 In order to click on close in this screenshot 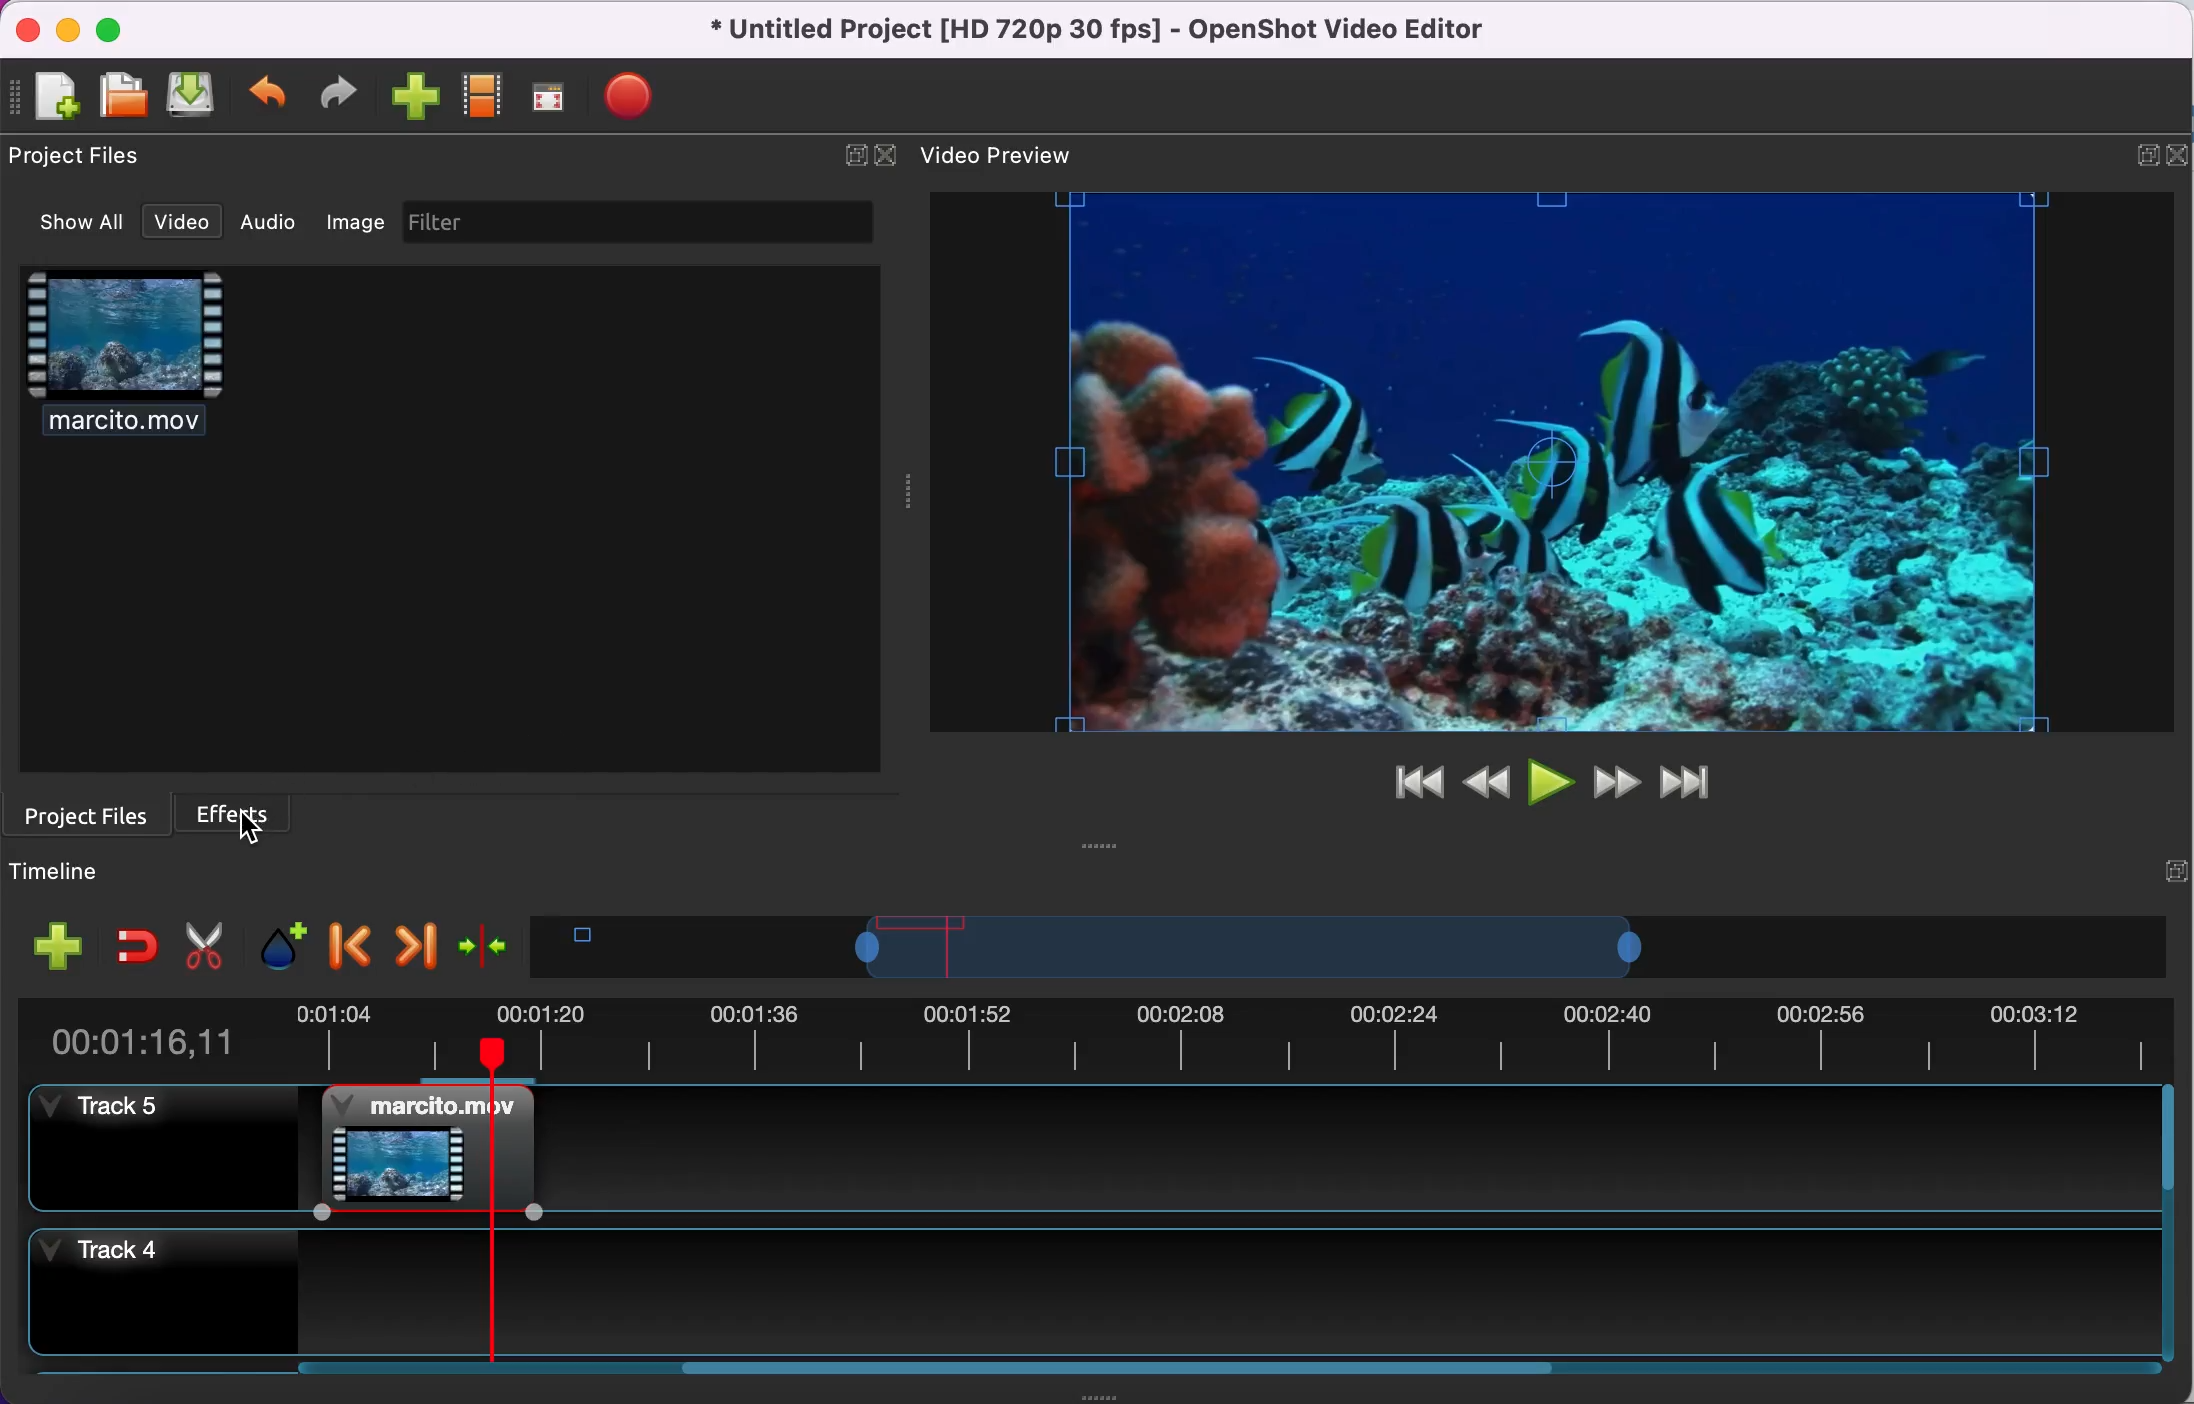, I will do `click(32, 27)`.